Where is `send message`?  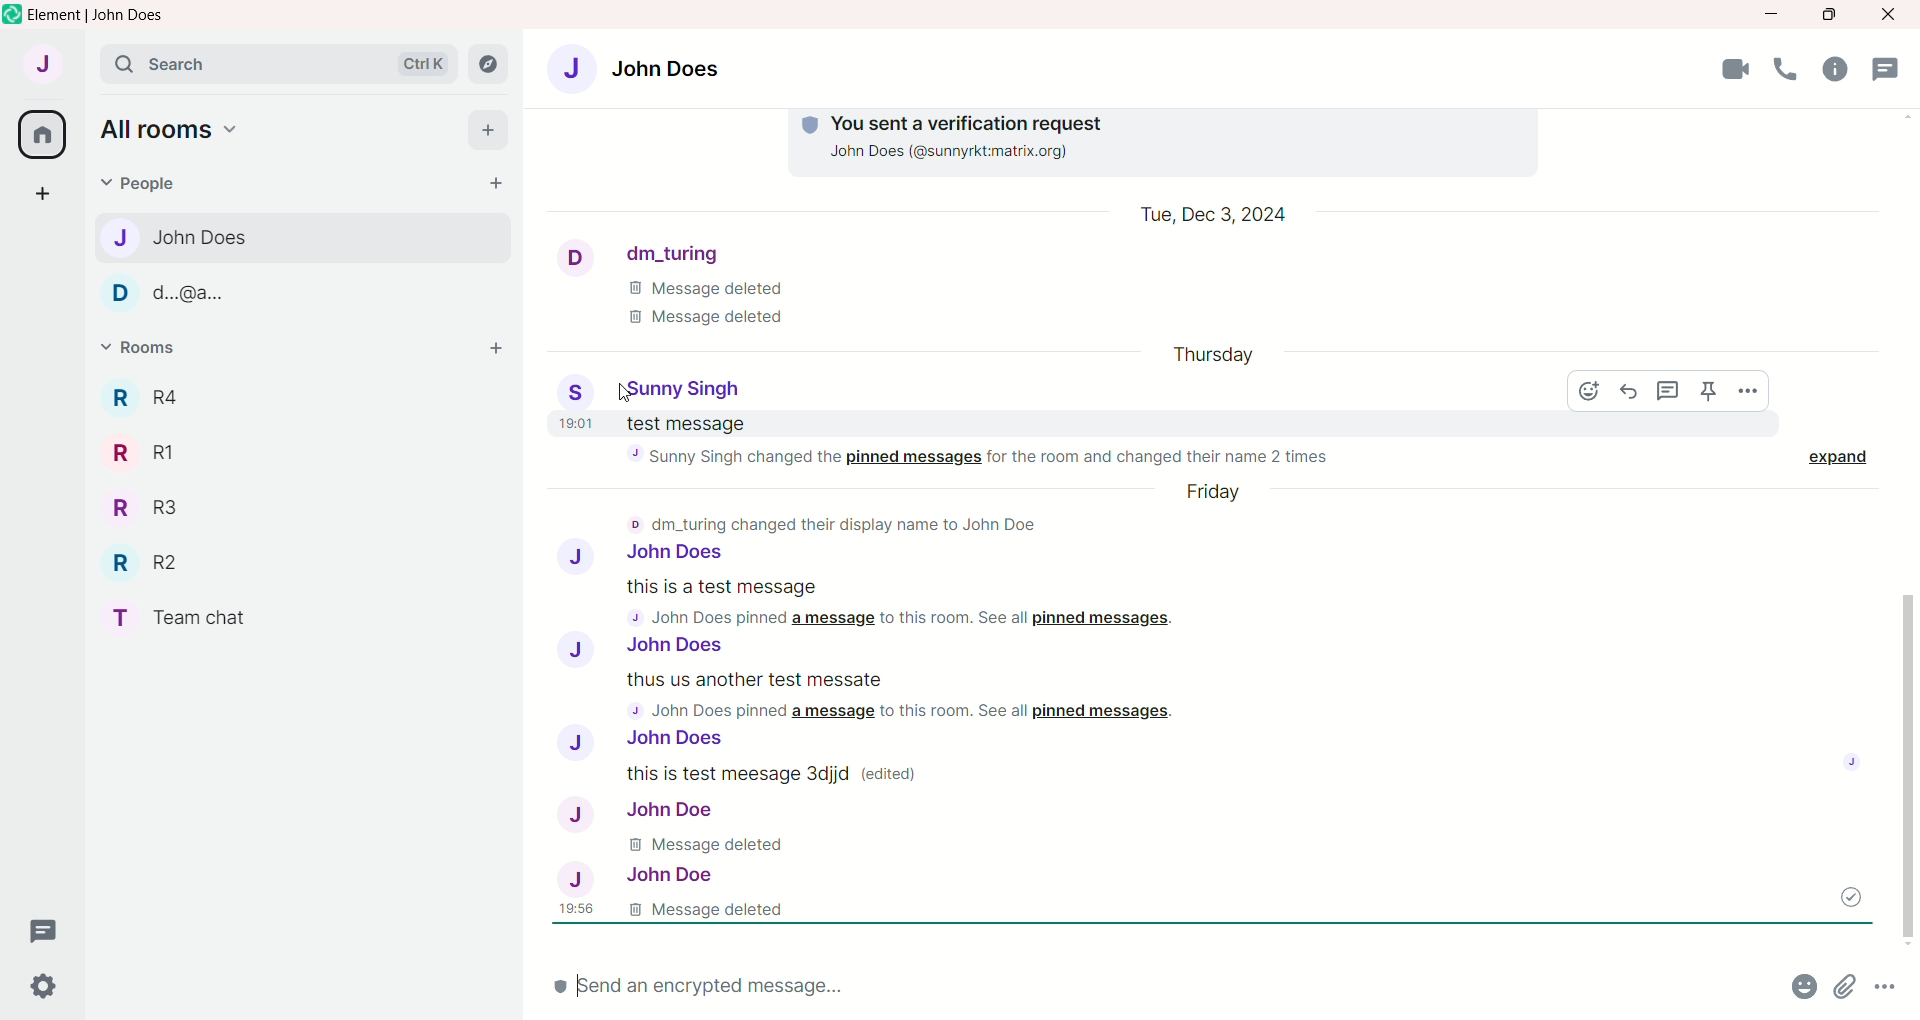
send message is located at coordinates (800, 983).